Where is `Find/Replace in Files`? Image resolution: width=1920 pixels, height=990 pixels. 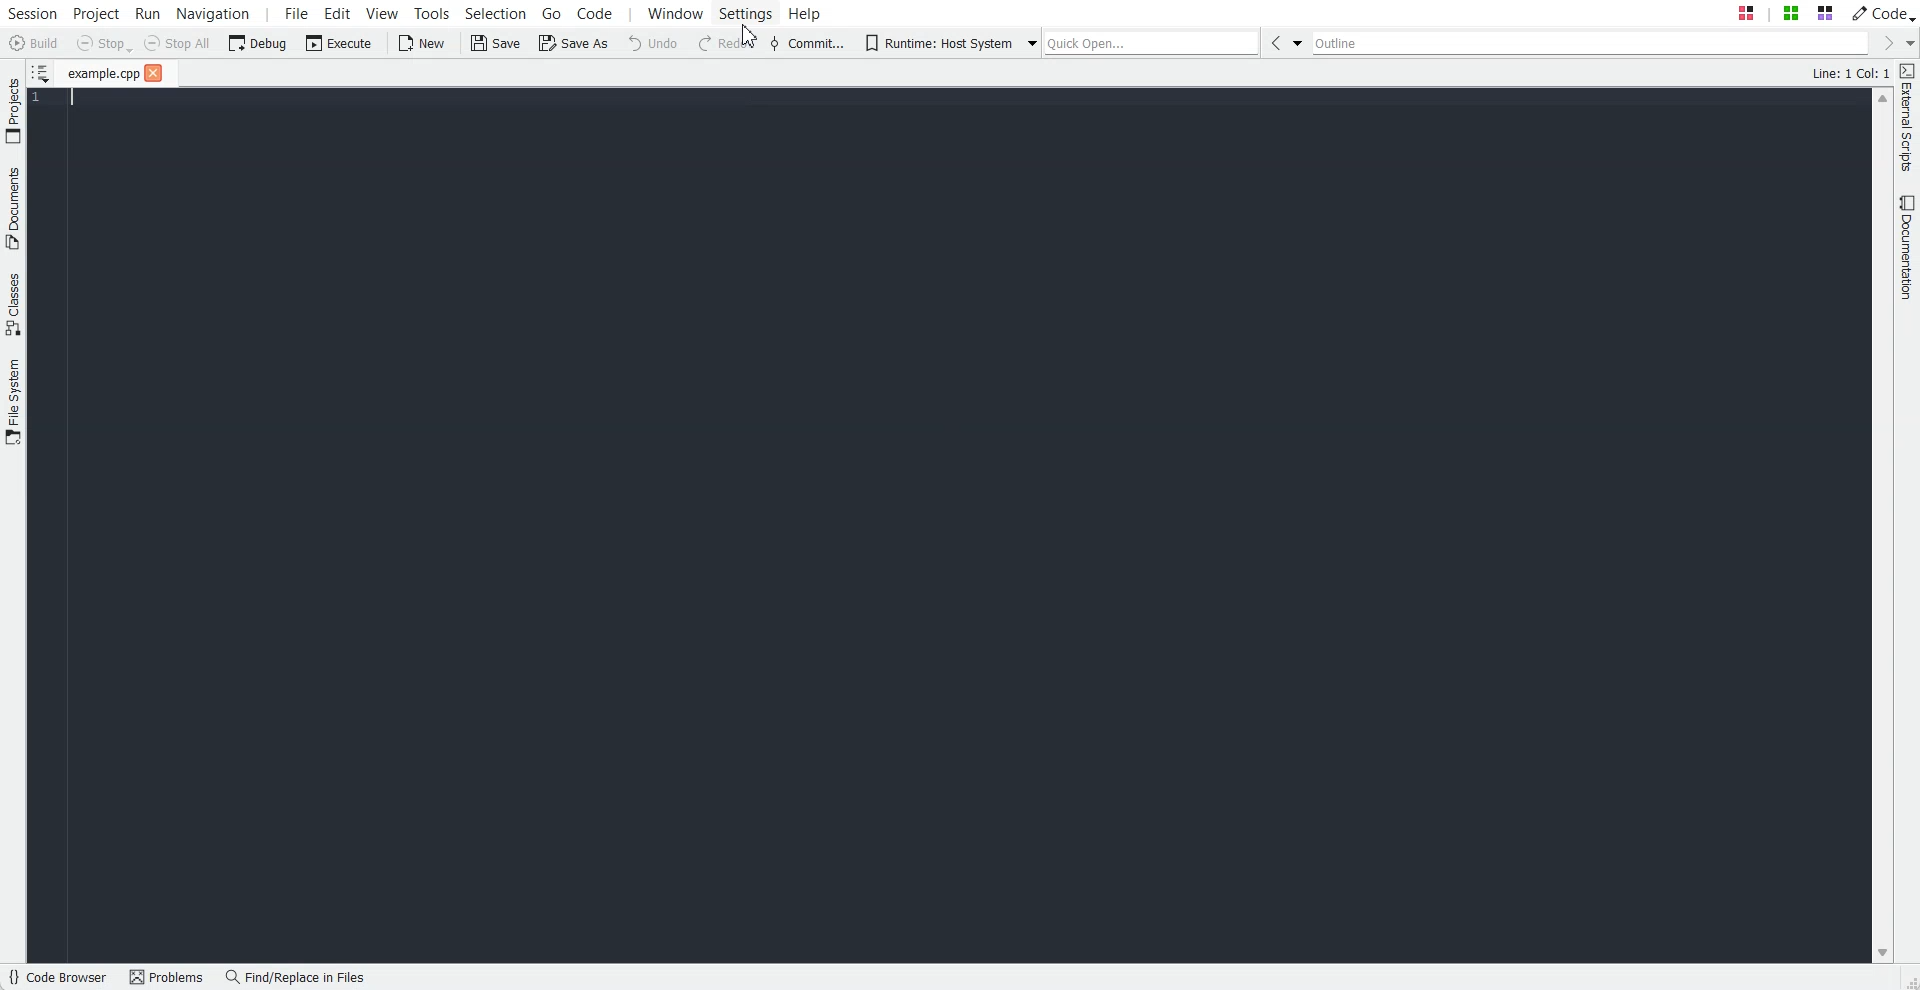 Find/Replace in Files is located at coordinates (297, 977).